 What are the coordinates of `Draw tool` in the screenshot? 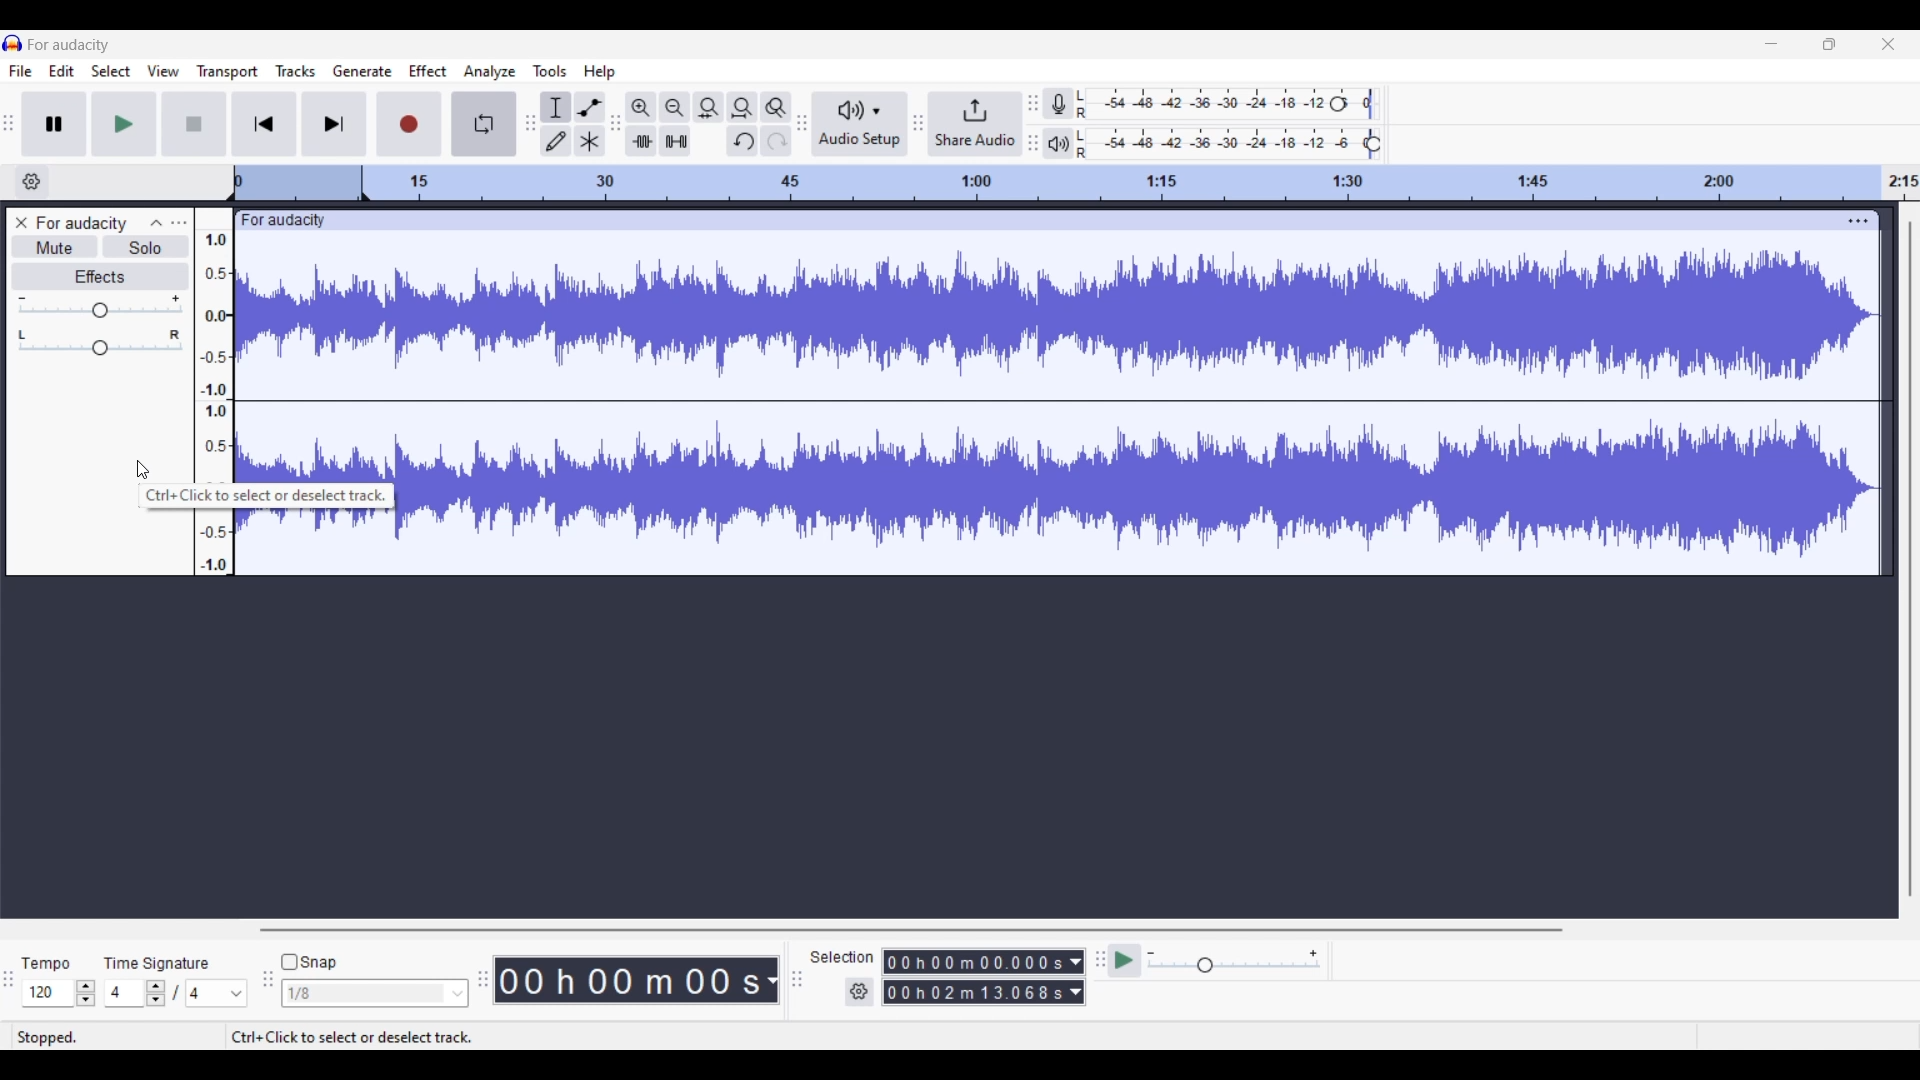 It's located at (556, 141).